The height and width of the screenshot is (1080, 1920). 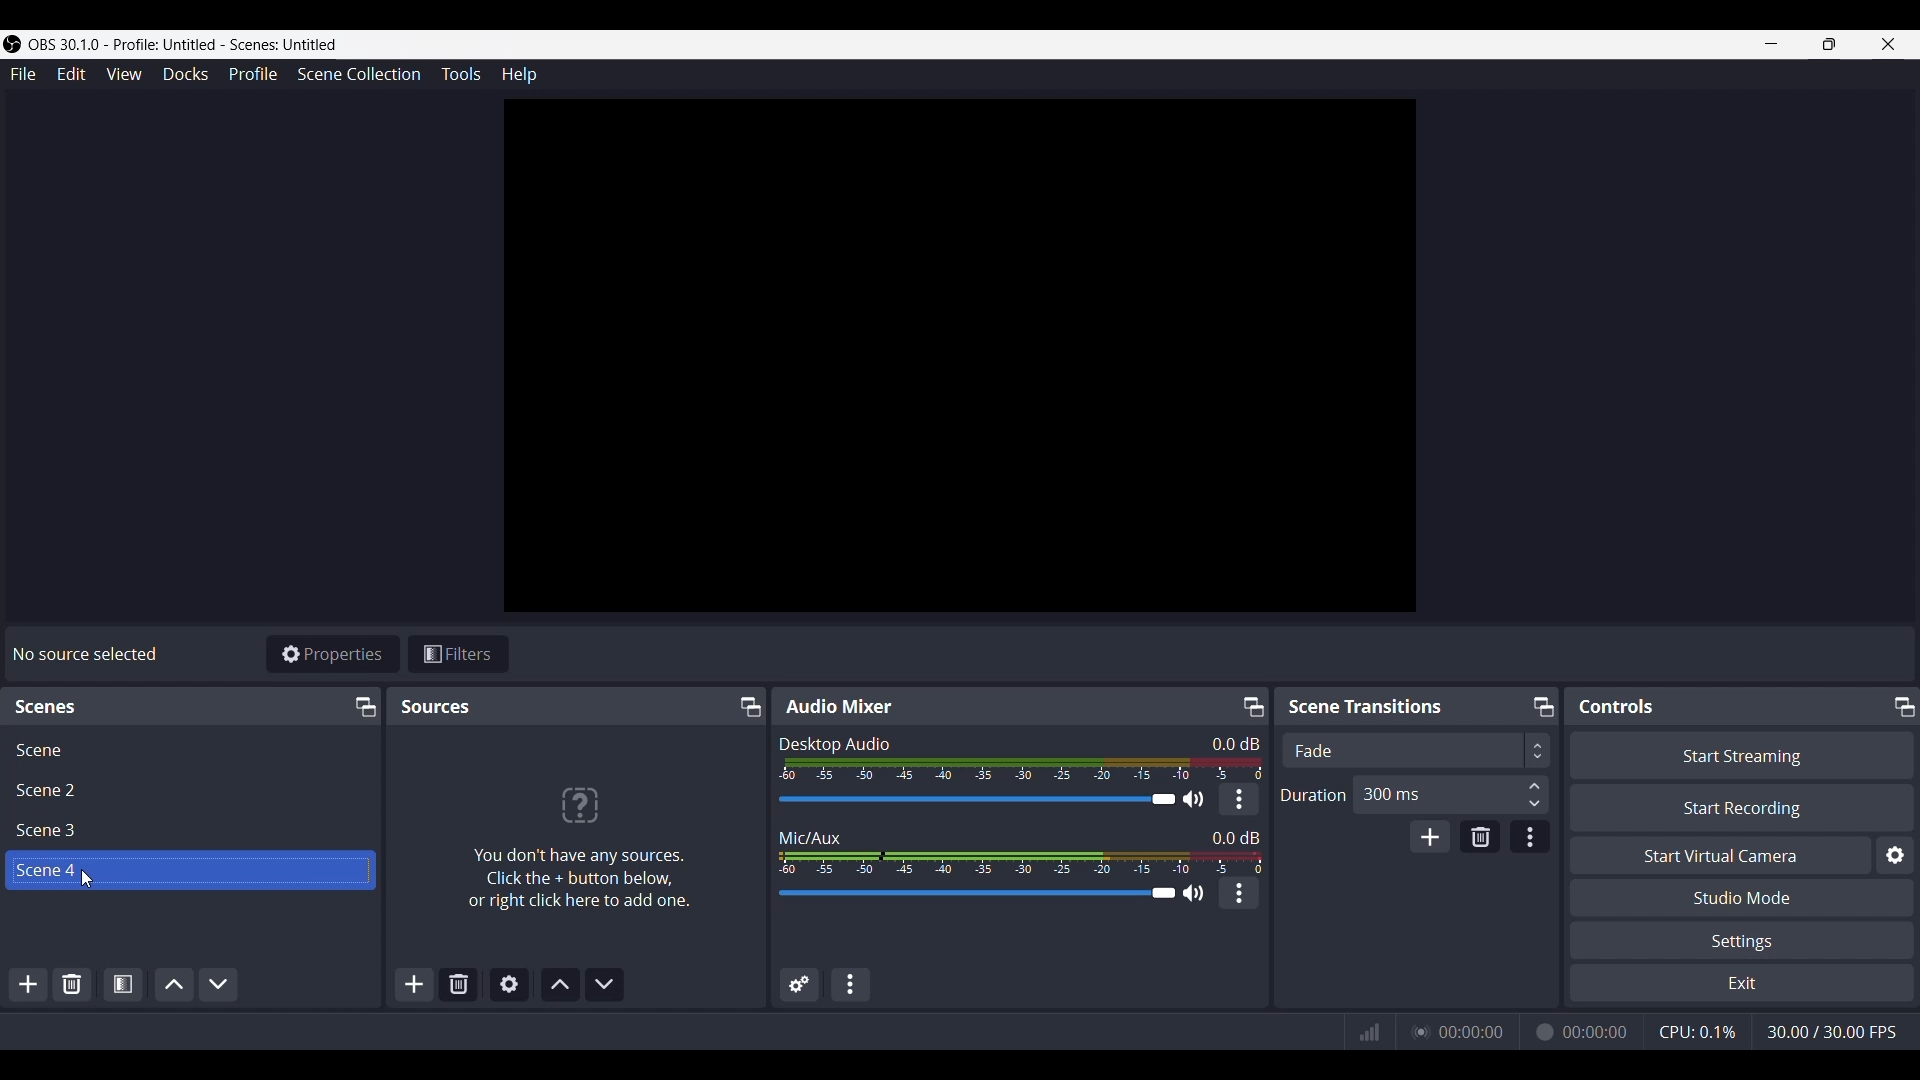 I want to click on minimize, so click(x=1770, y=43).